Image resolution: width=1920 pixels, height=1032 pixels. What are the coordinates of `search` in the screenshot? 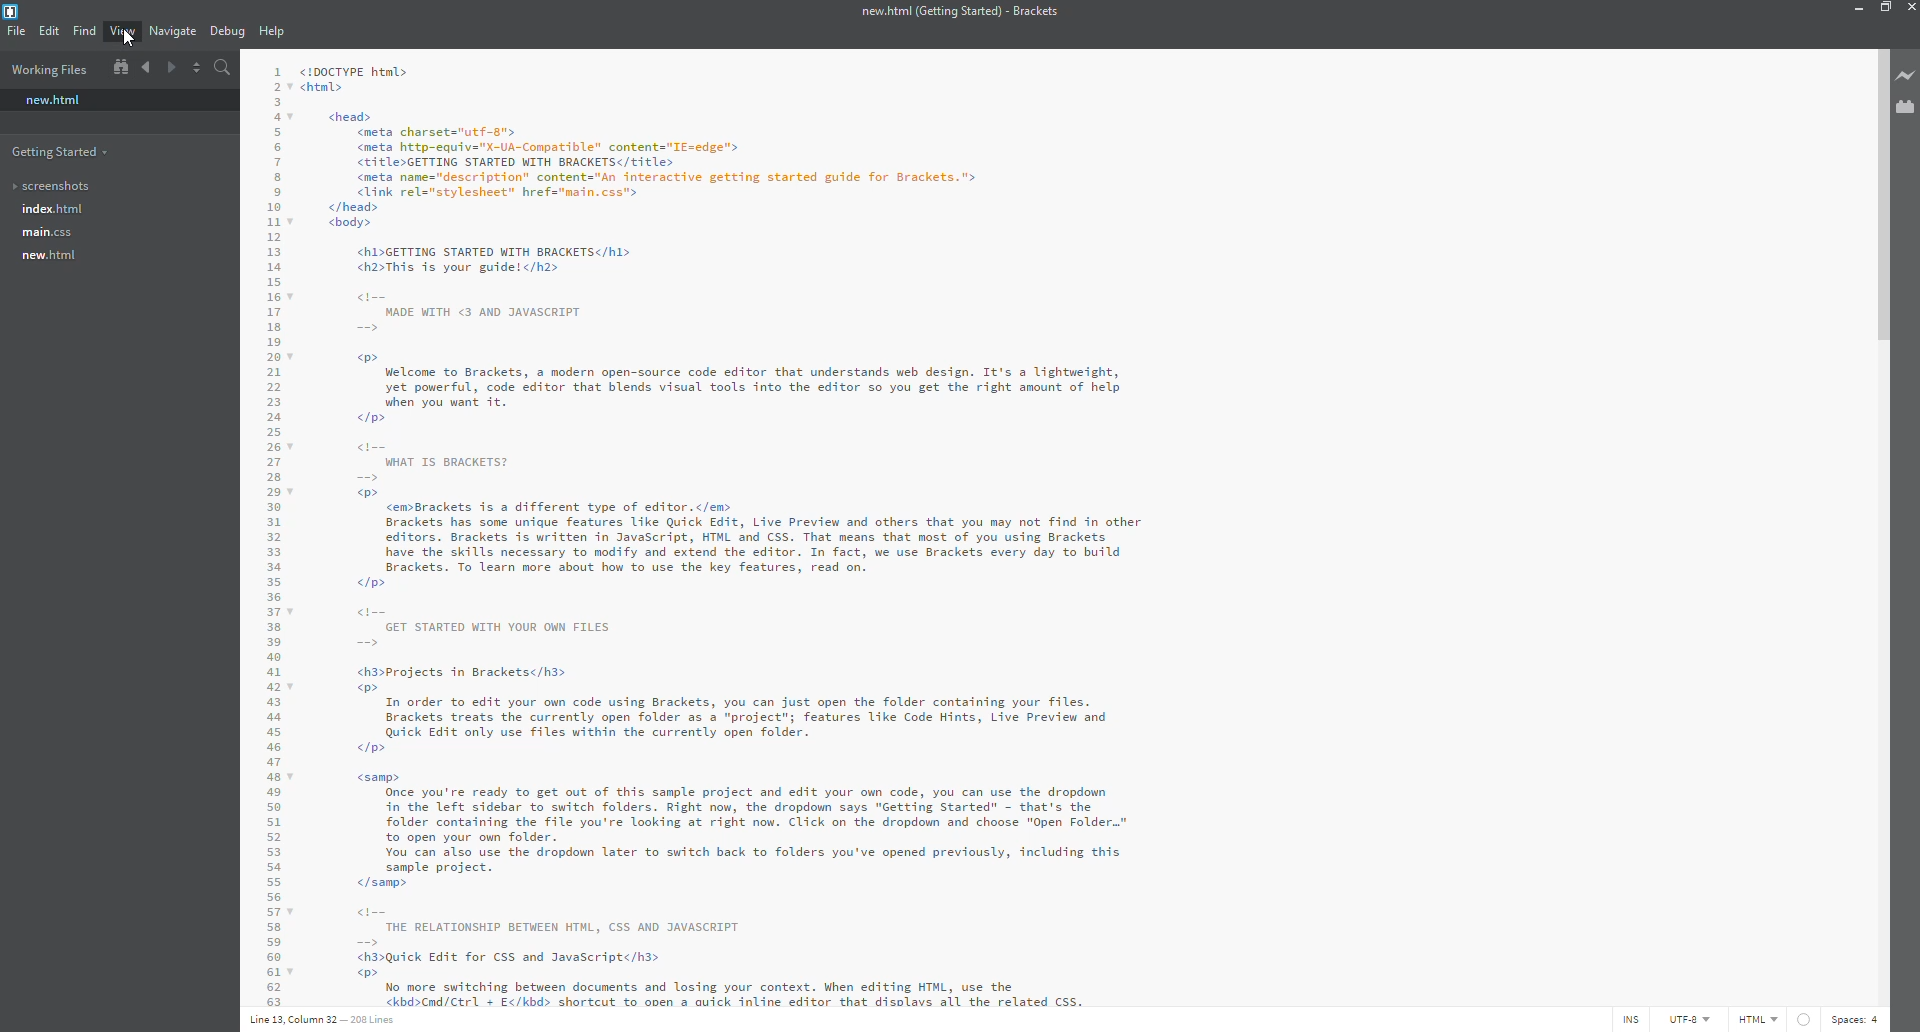 It's located at (220, 68).